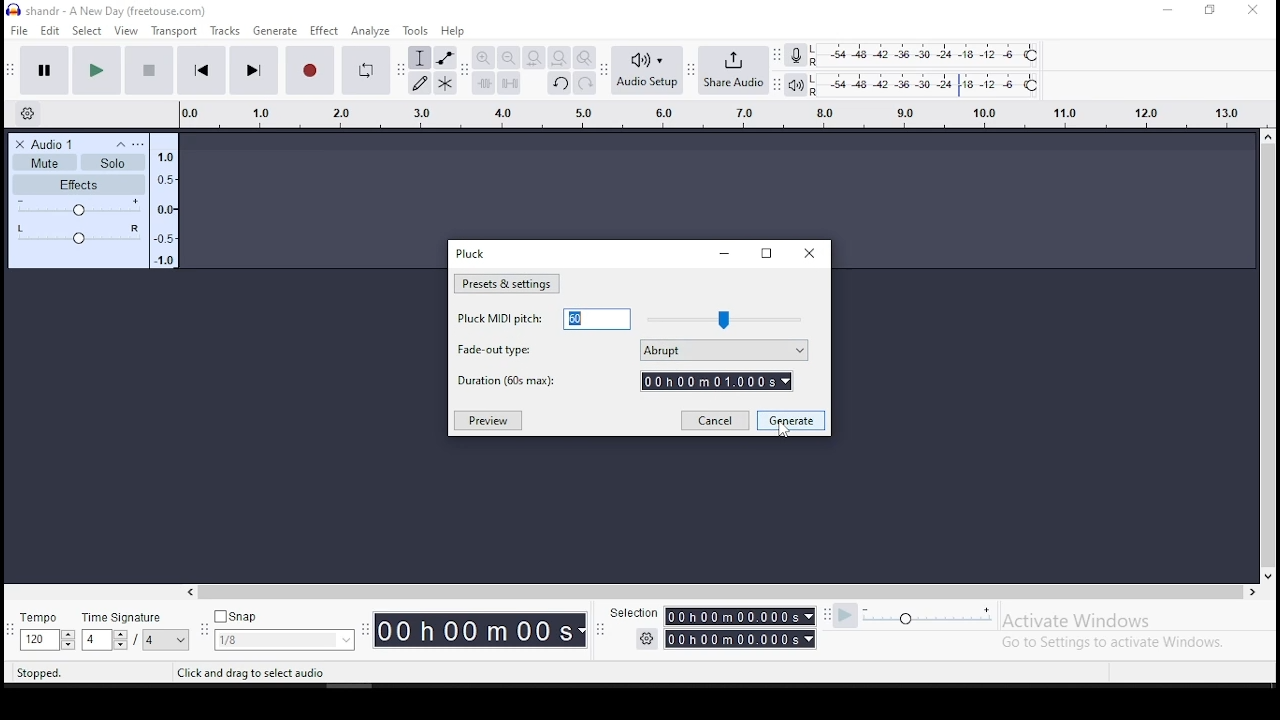  What do you see at coordinates (201, 71) in the screenshot?
I see `skip to start` at bounding box center [201, 71].